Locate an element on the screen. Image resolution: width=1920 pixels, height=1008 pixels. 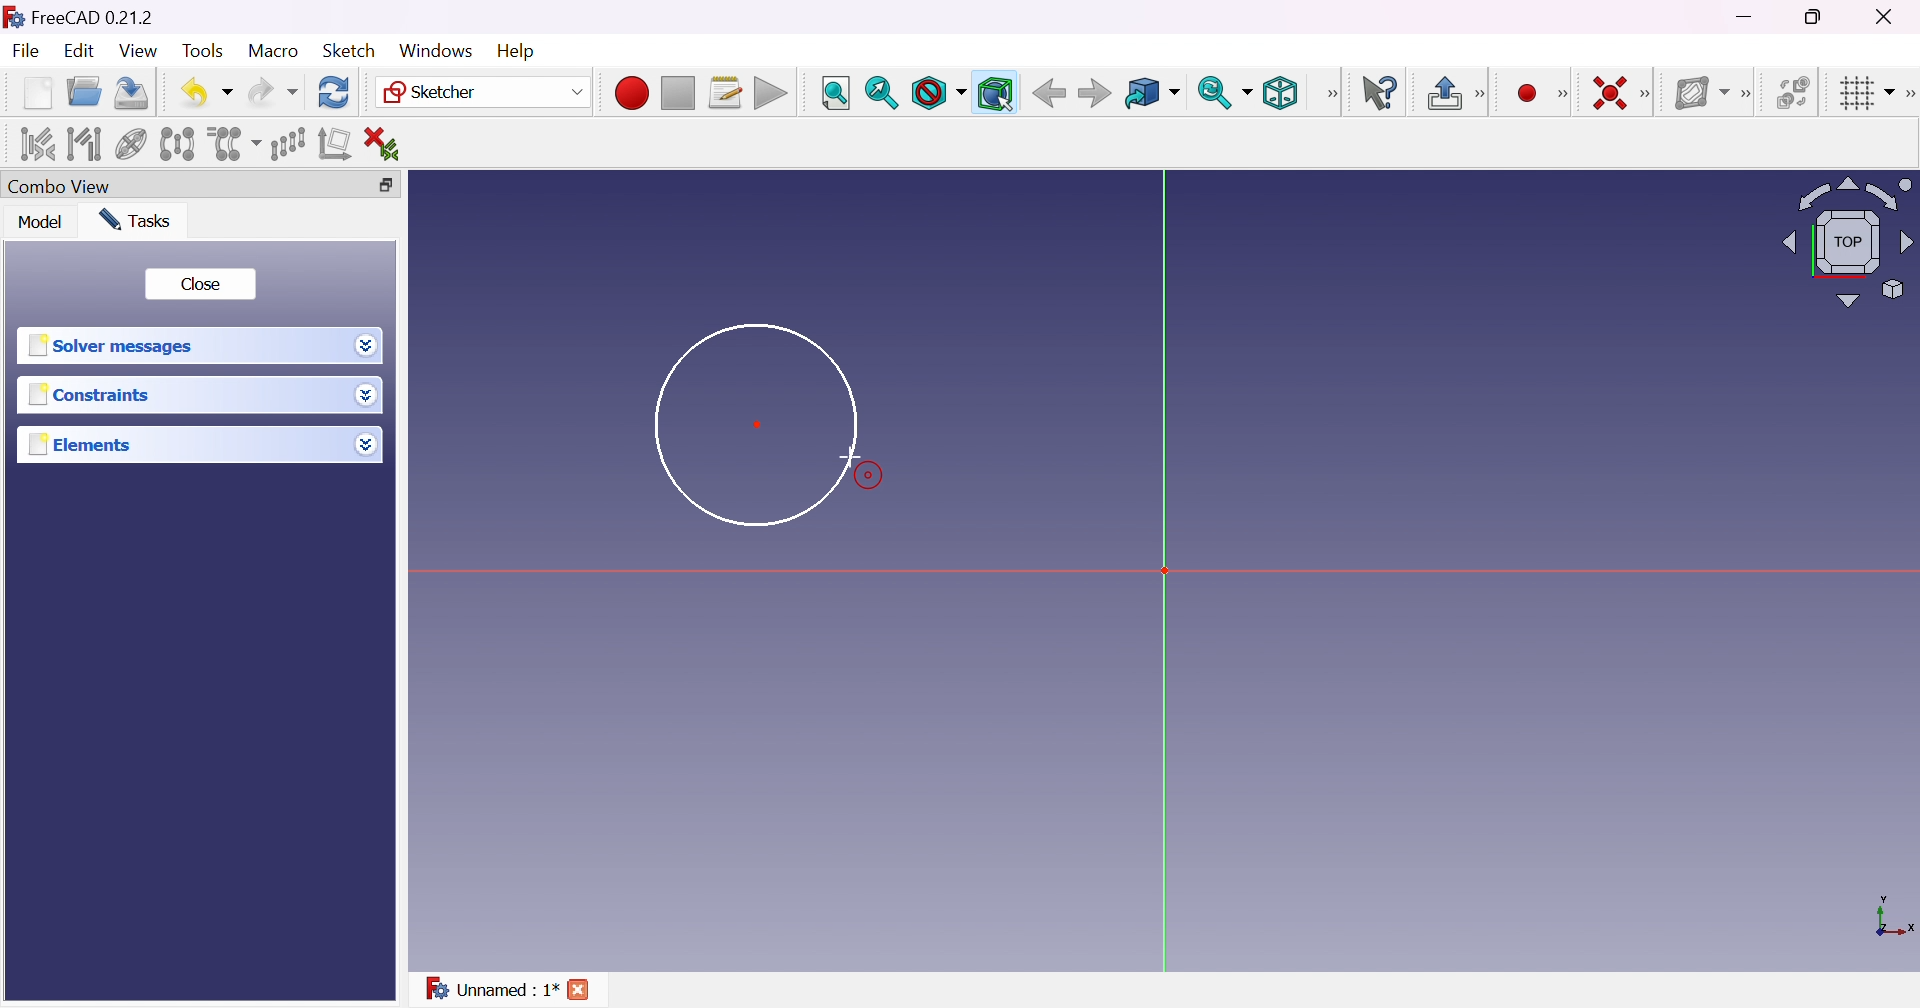
x, y axis is located at coordinates (1892, 919).